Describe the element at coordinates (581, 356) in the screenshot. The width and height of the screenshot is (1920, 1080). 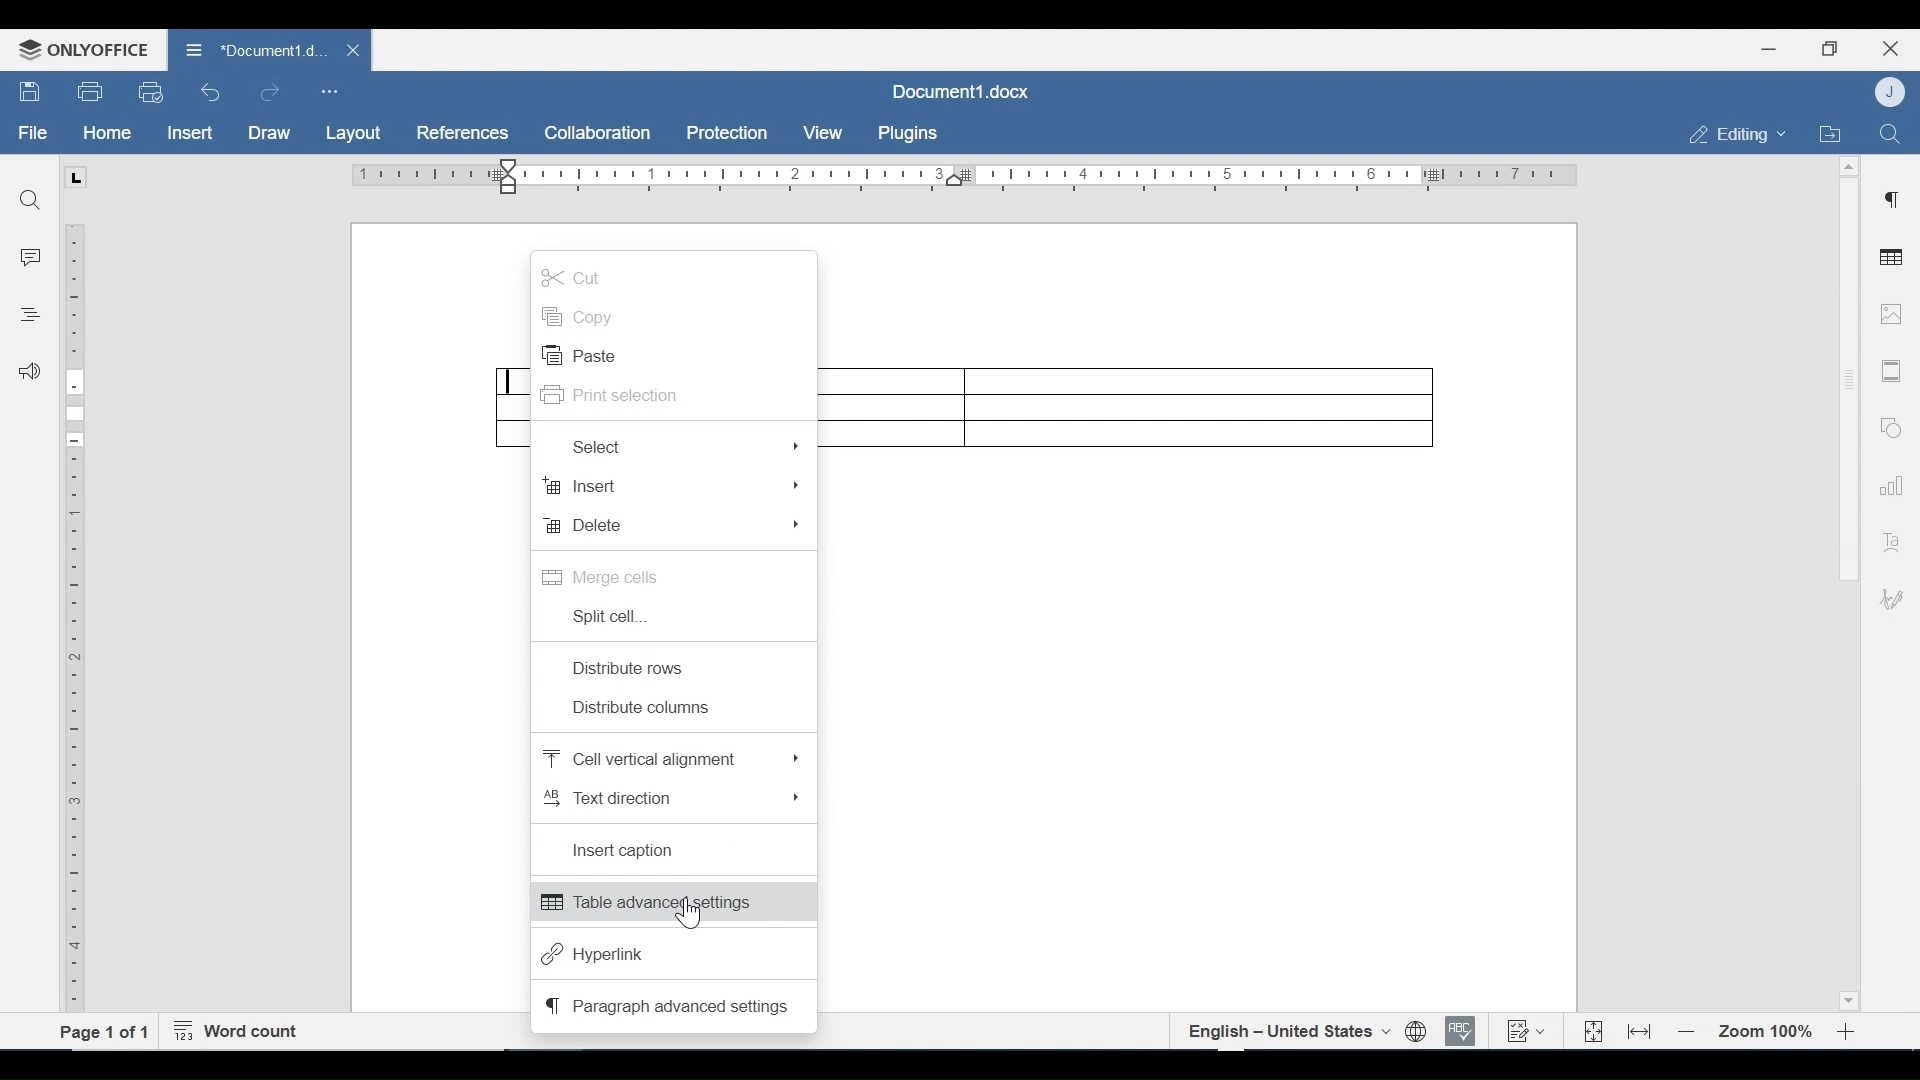
I see `Paste` at that location.